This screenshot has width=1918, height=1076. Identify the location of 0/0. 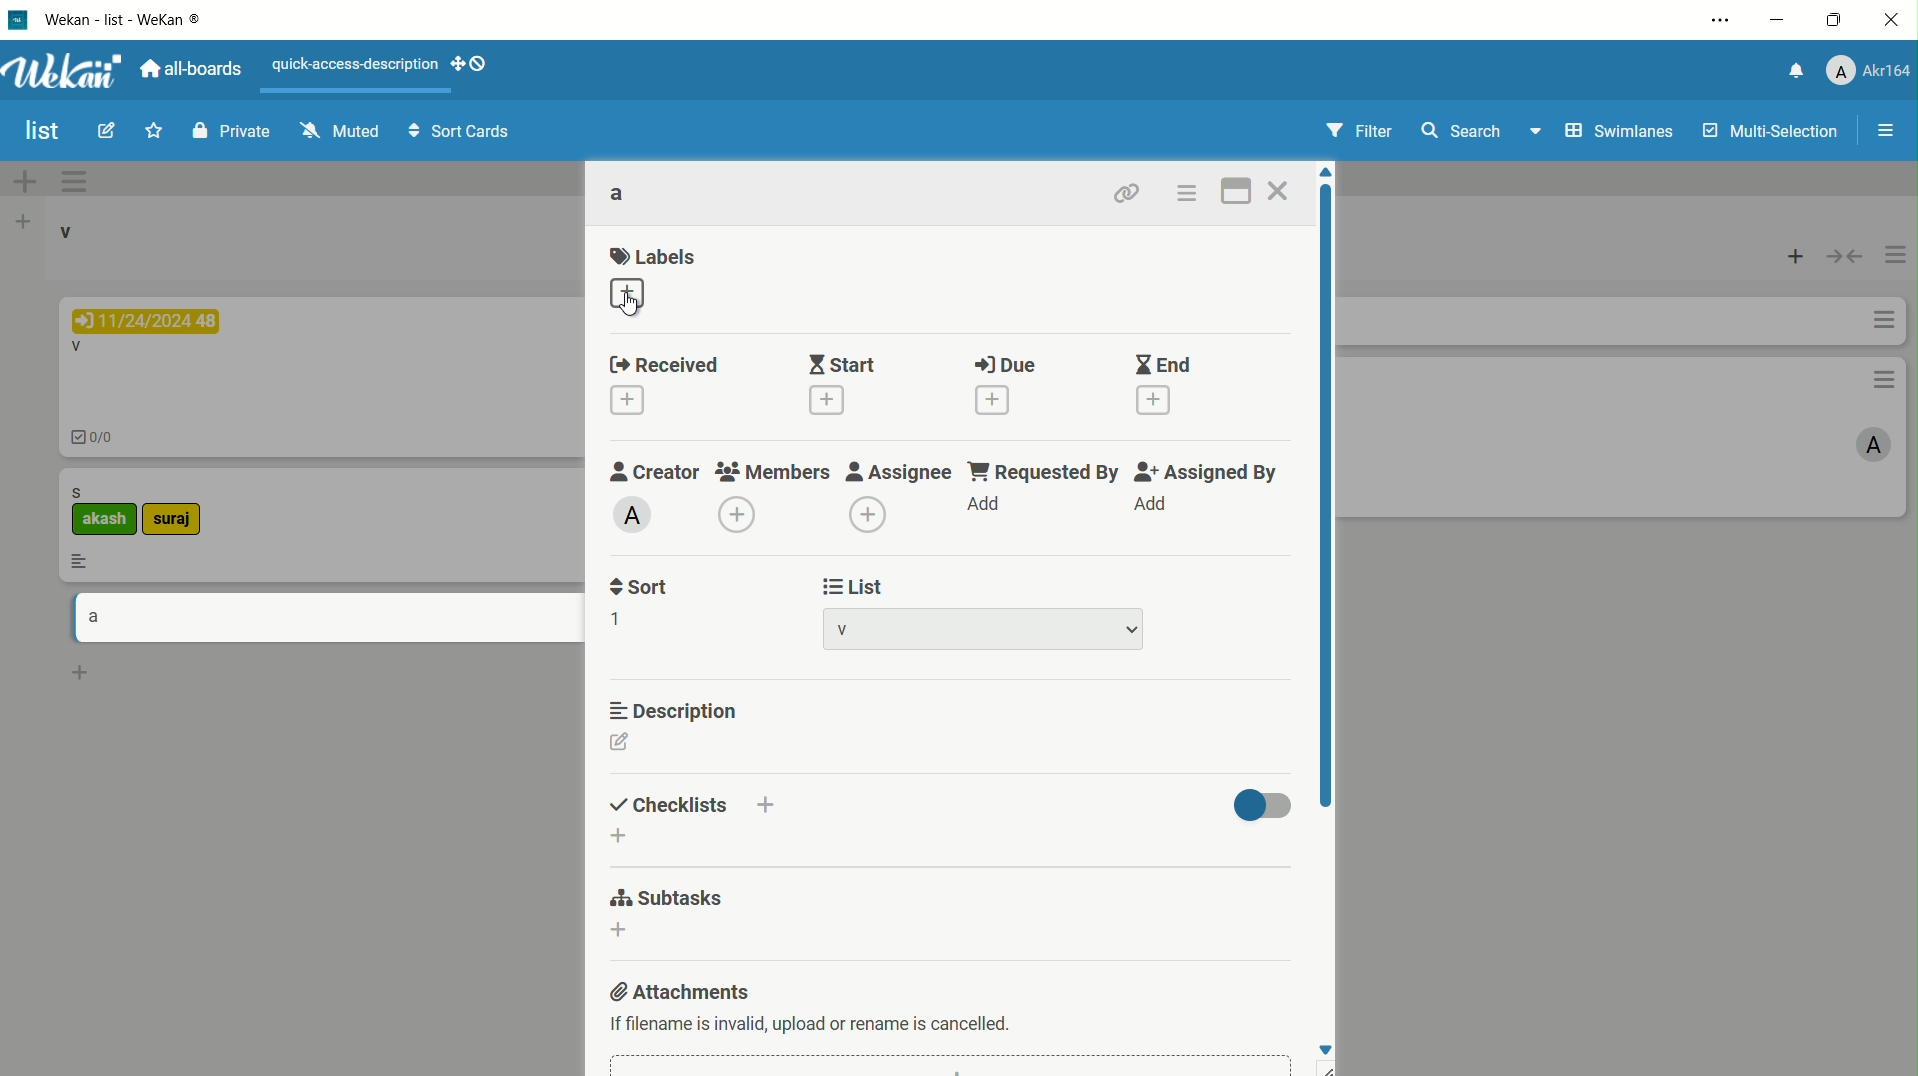
(102, 437).